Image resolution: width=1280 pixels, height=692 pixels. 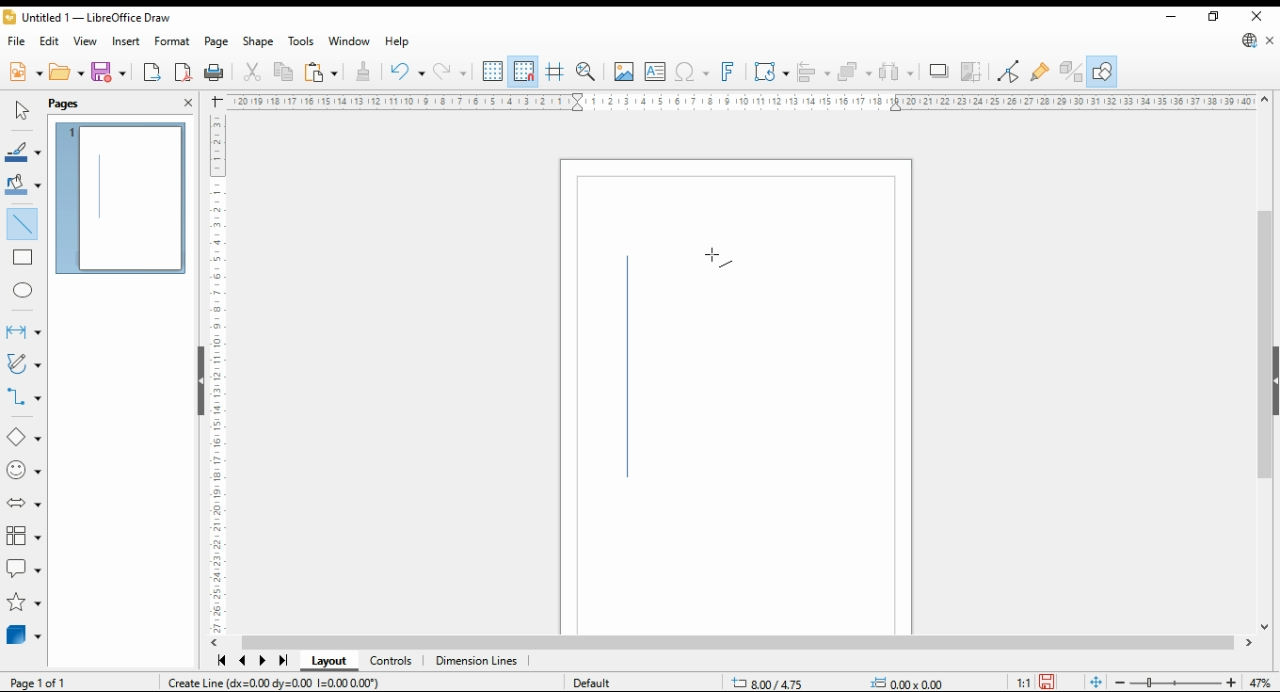 What do you see at coordinates (219, 369) in the screenshot?
I see `vertical scale` at bounding box center [219, 369].